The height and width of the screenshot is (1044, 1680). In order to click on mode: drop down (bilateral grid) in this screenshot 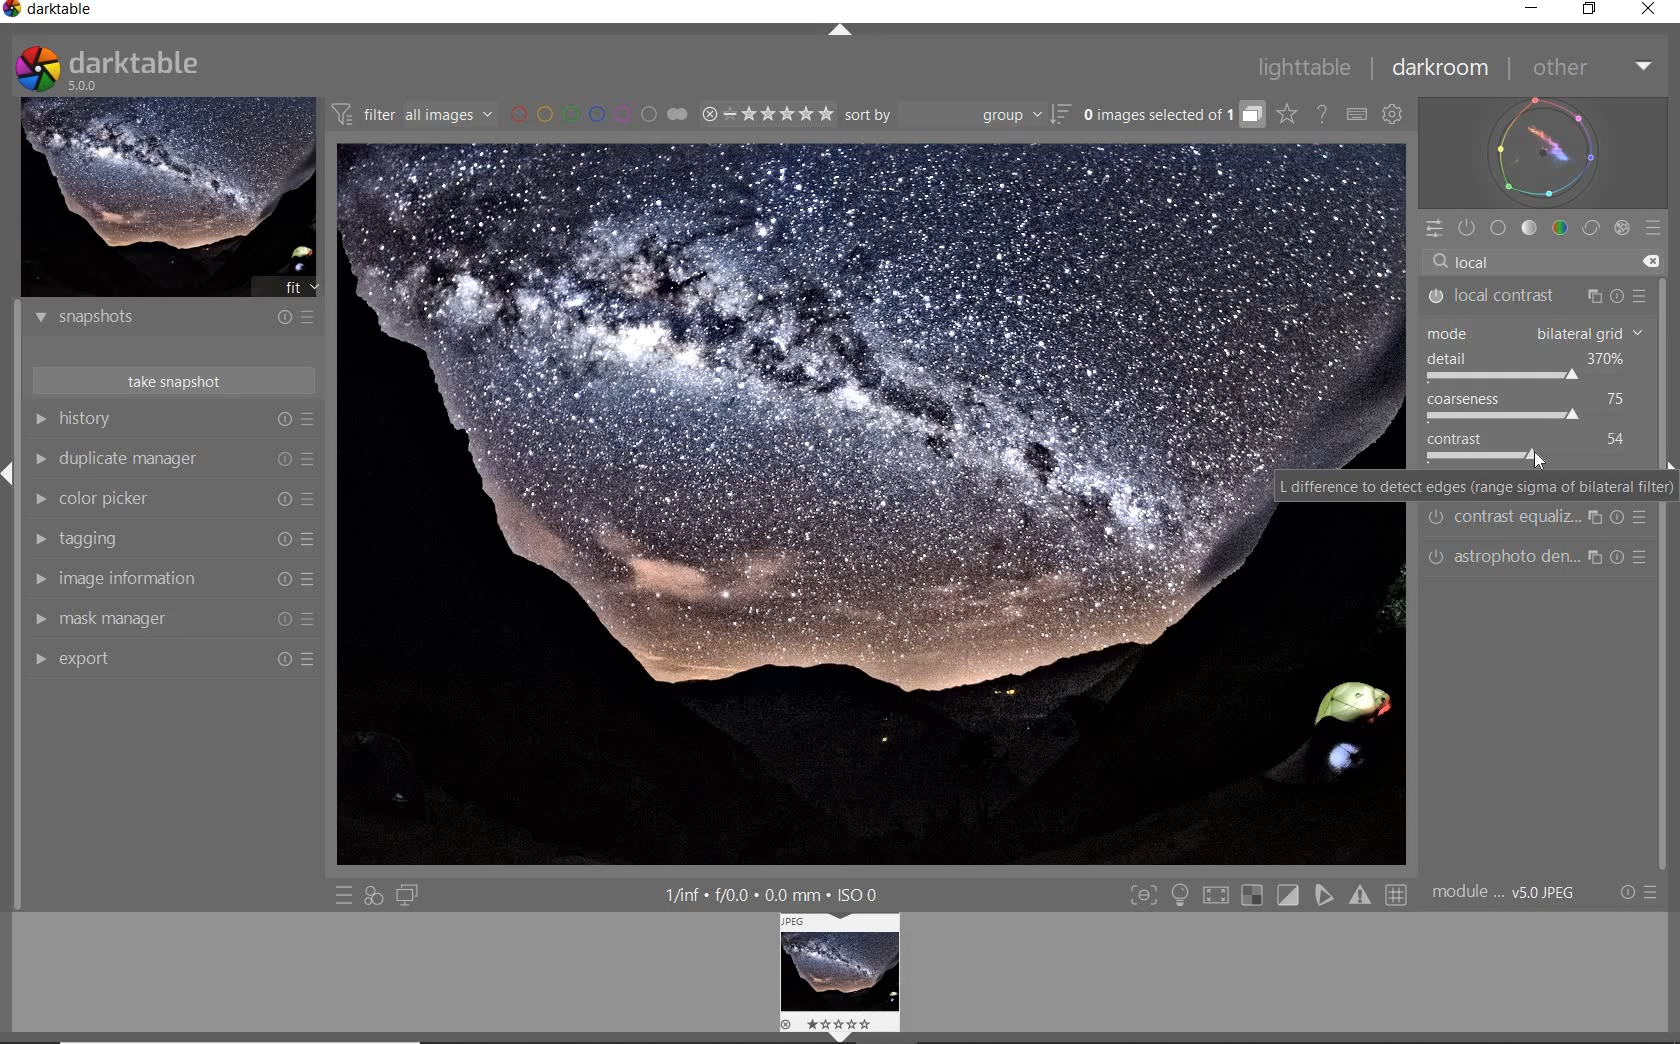, I will do `click(1531, 331)`.